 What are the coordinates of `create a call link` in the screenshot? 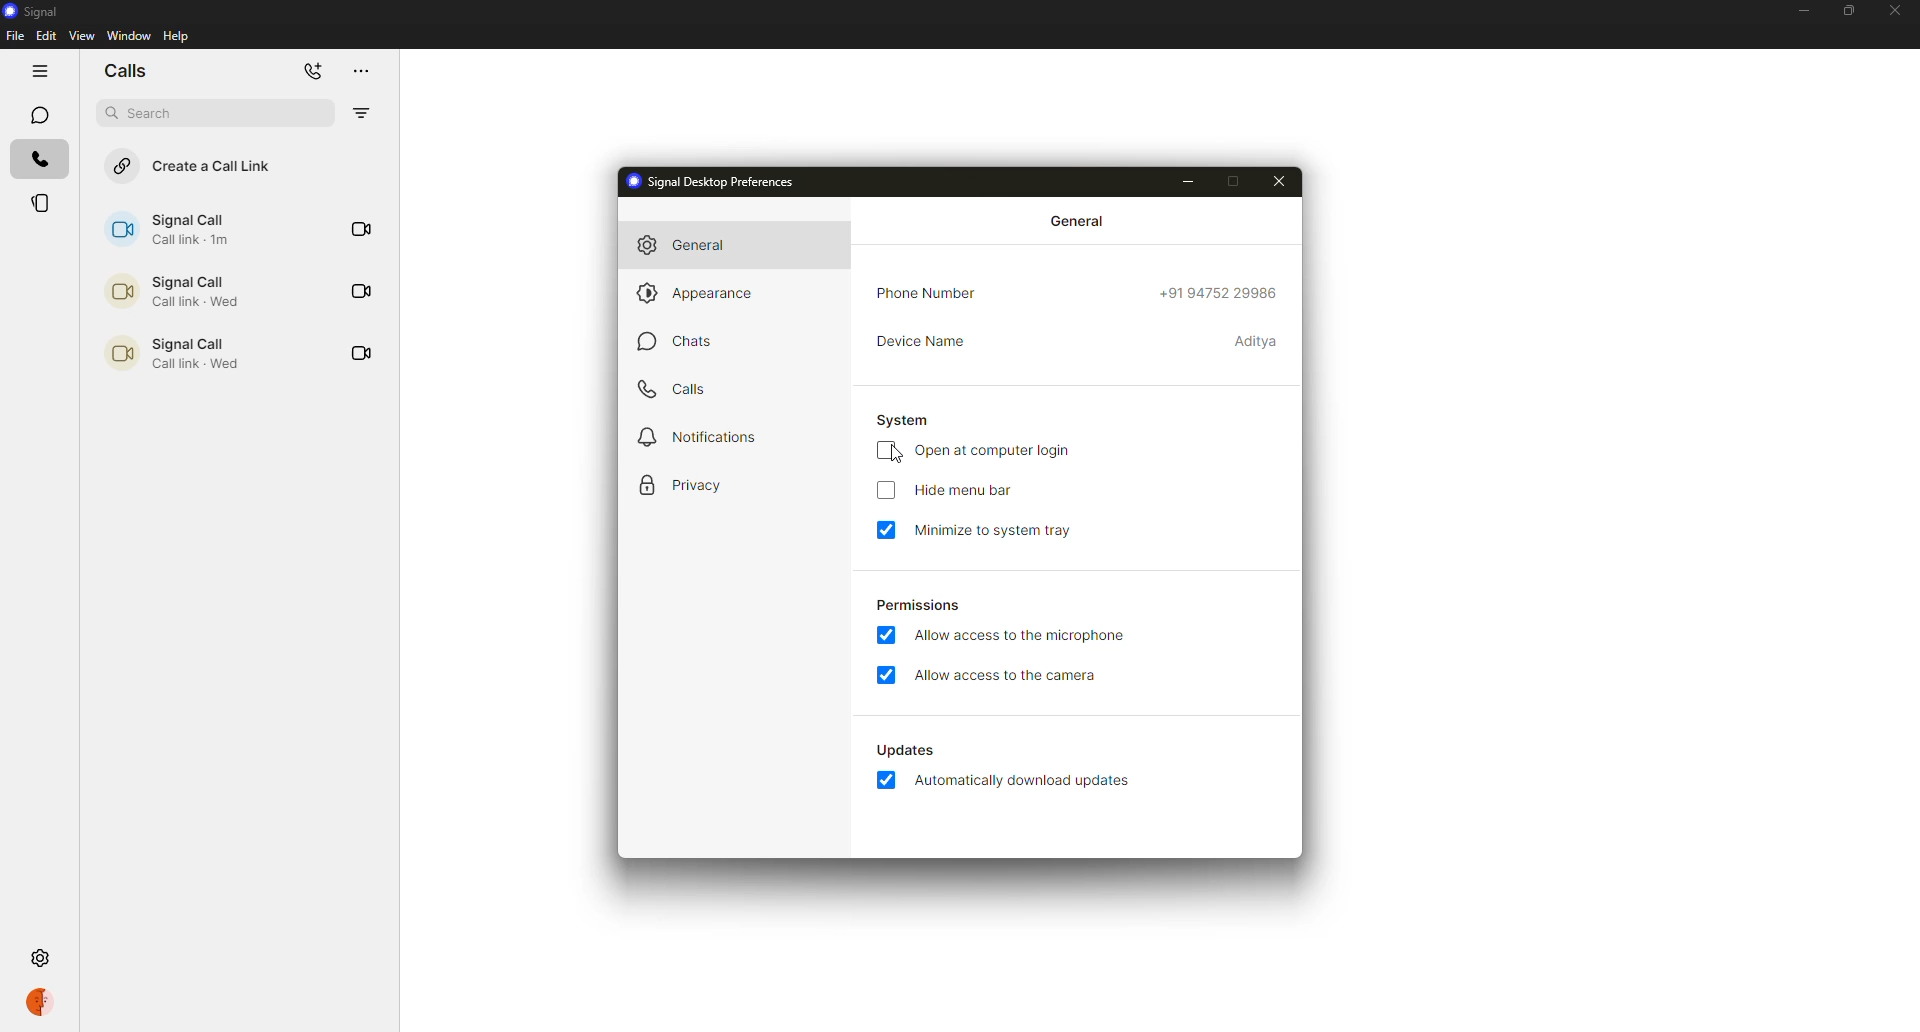 It's located at (192, 166).